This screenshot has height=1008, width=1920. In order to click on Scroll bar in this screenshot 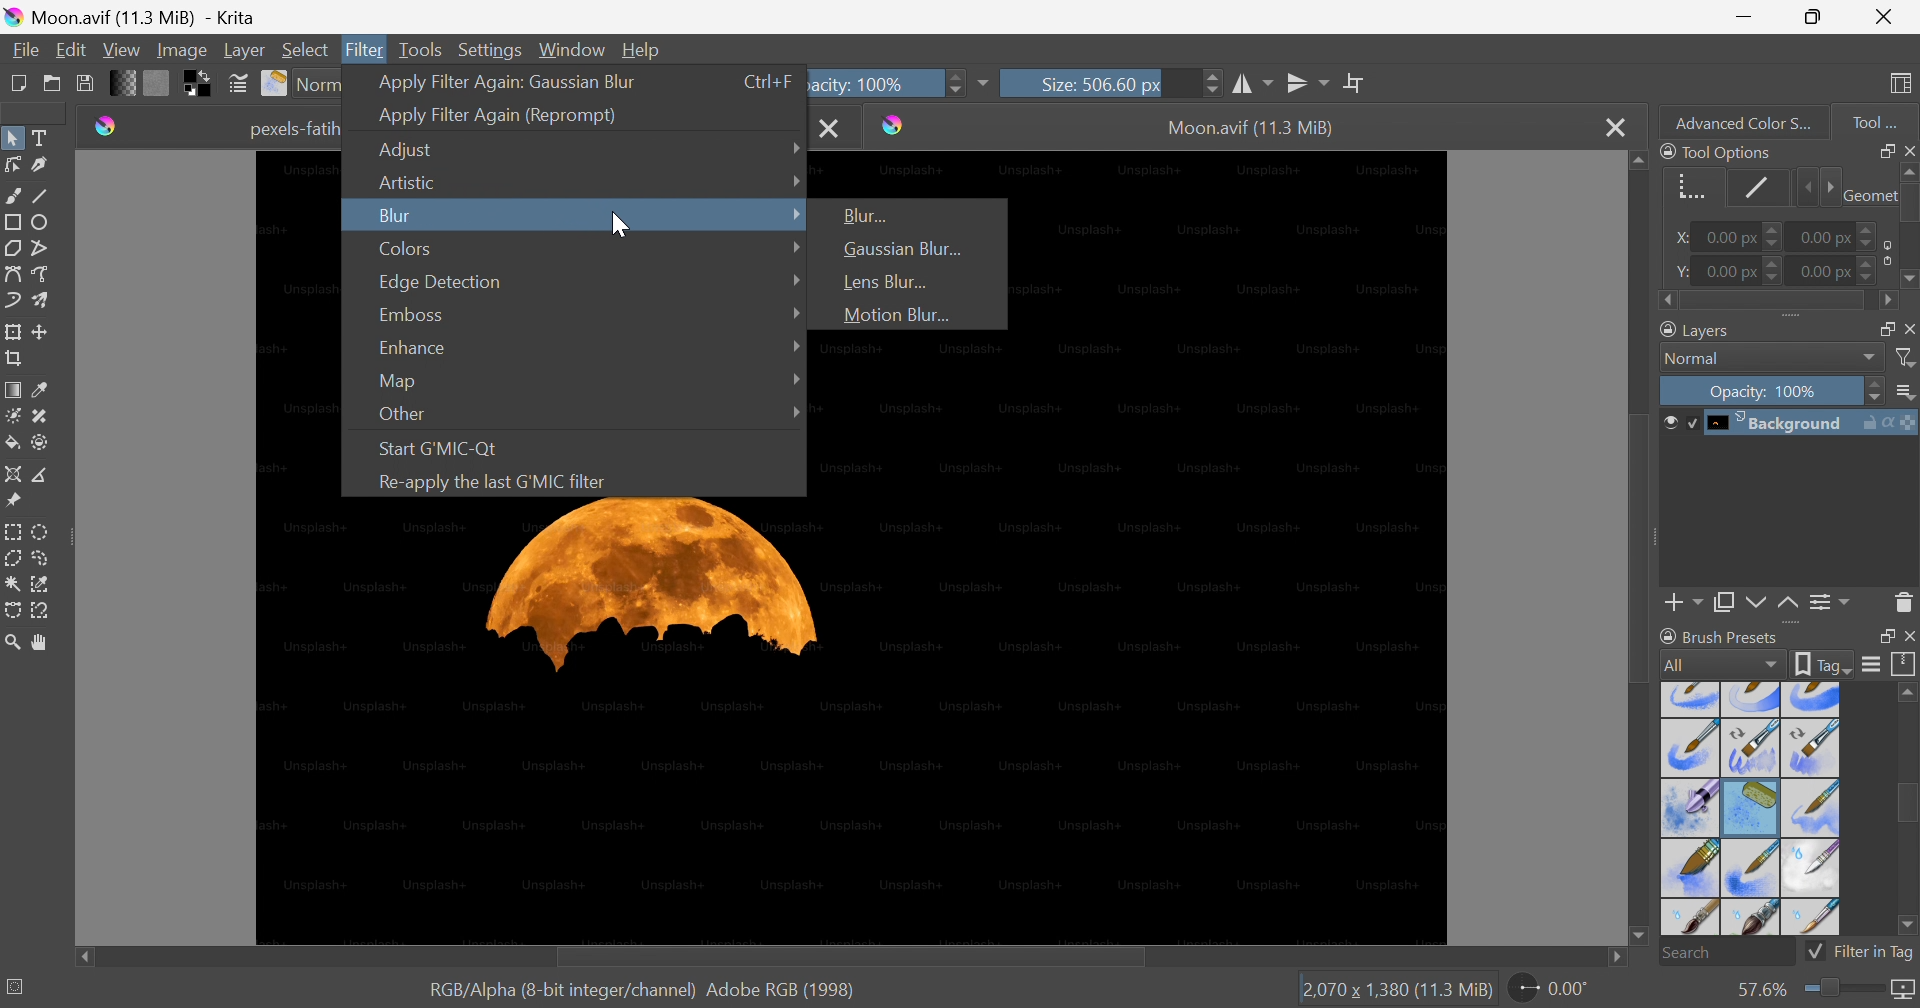, I will do `click(1776, 302)`.